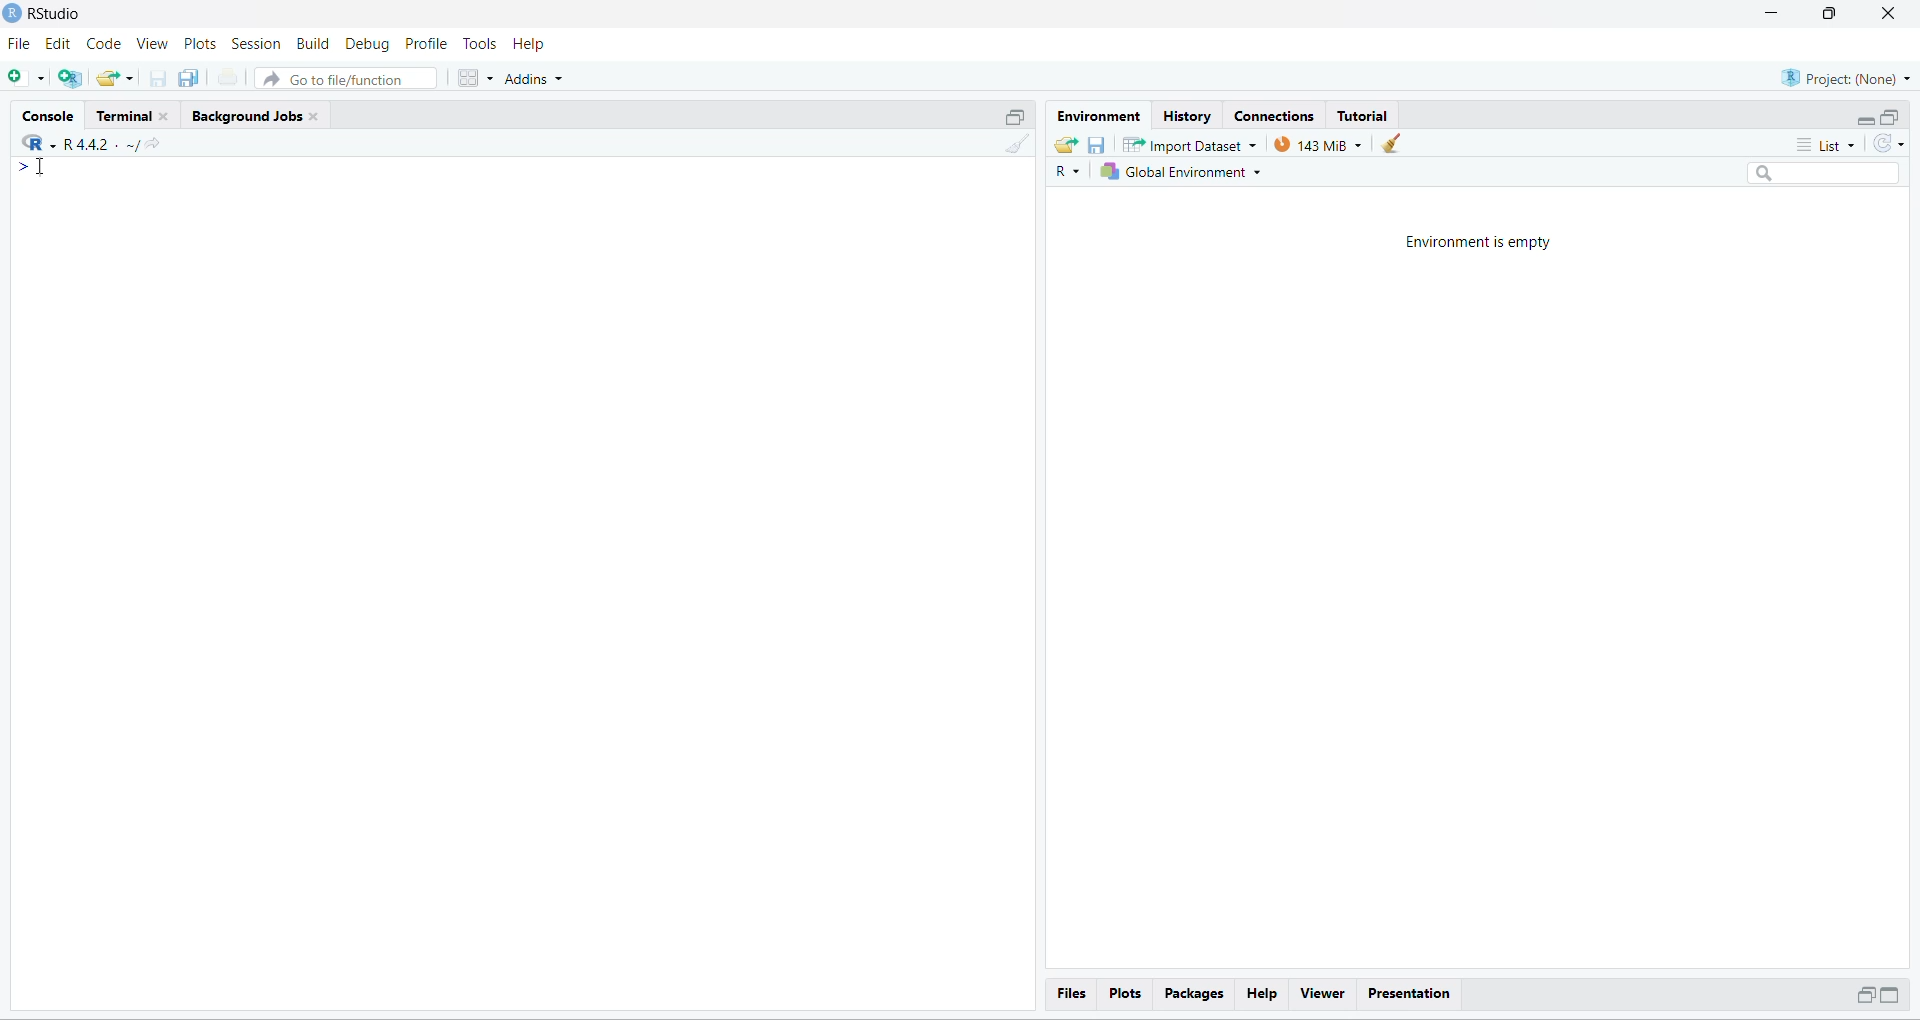  Describe the element at coordinates (1191, 144) in the screenshot. I see `import datasets` at that location.